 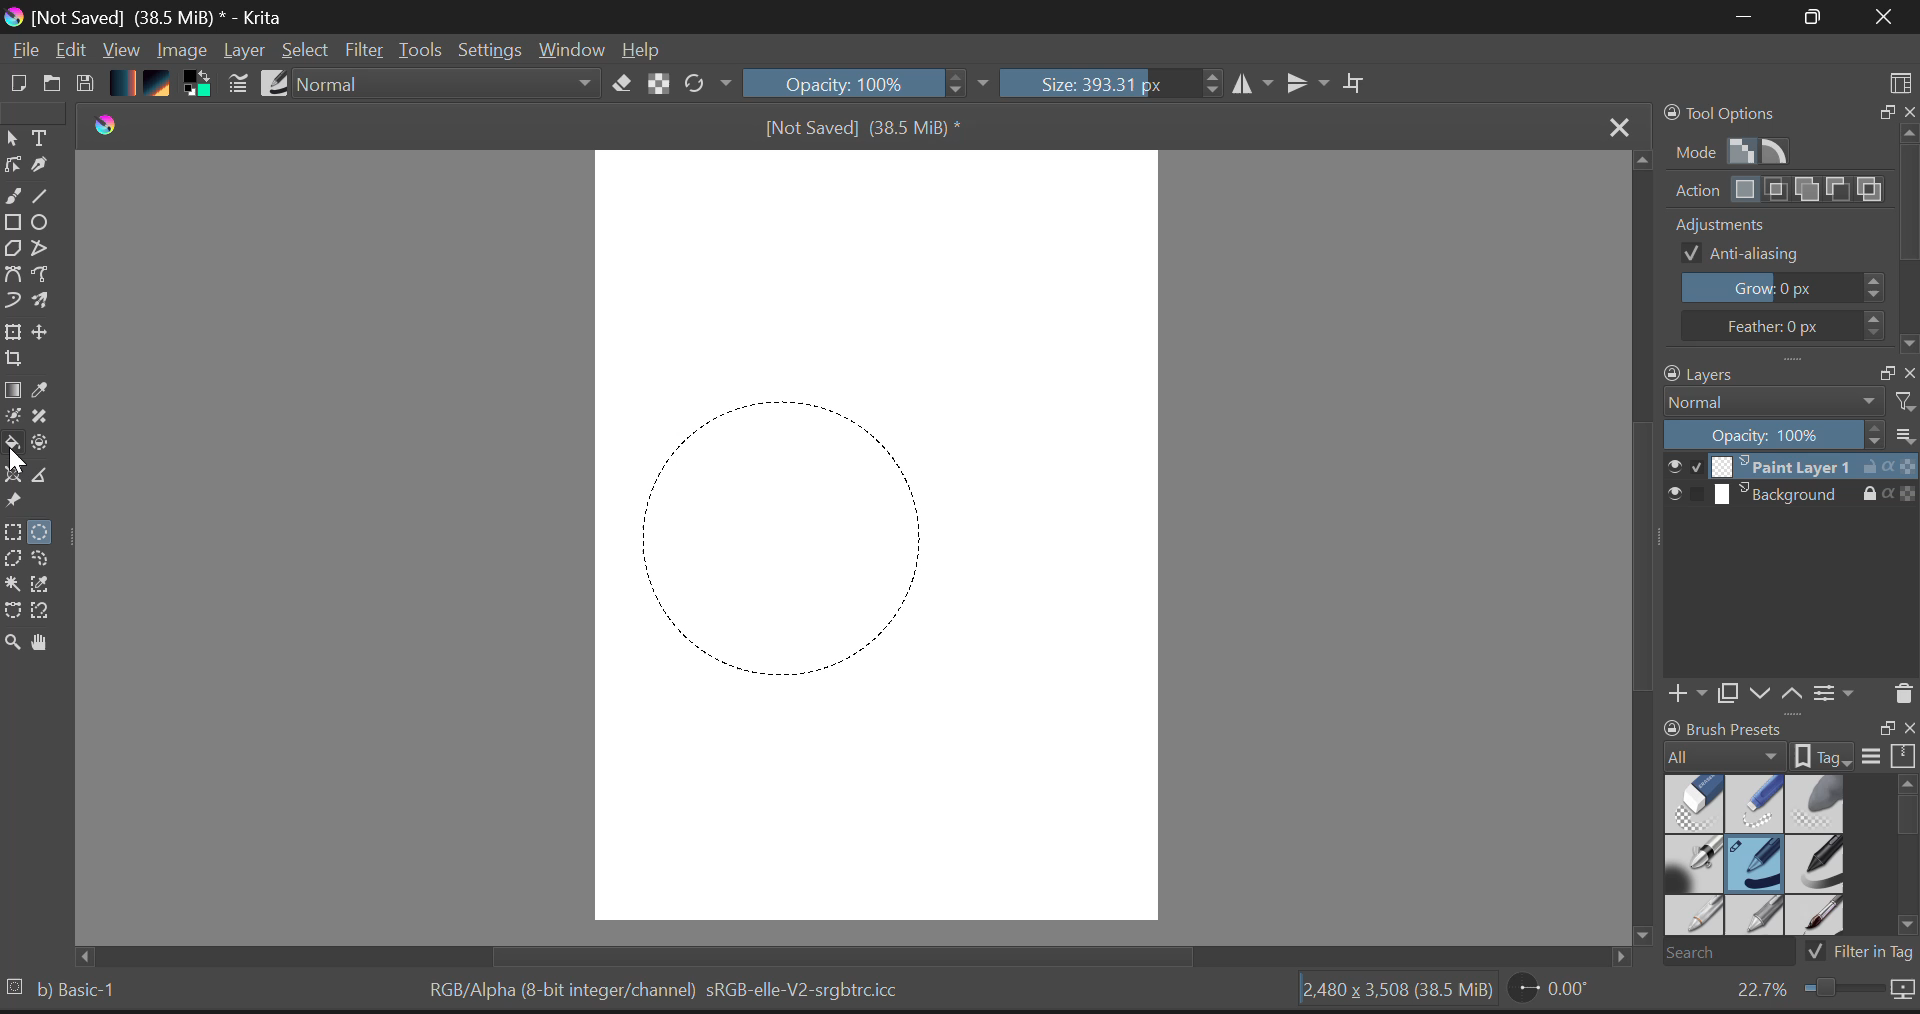 I want to click on MOUSE_UP Cursor Position, so click(x=932, y=686).